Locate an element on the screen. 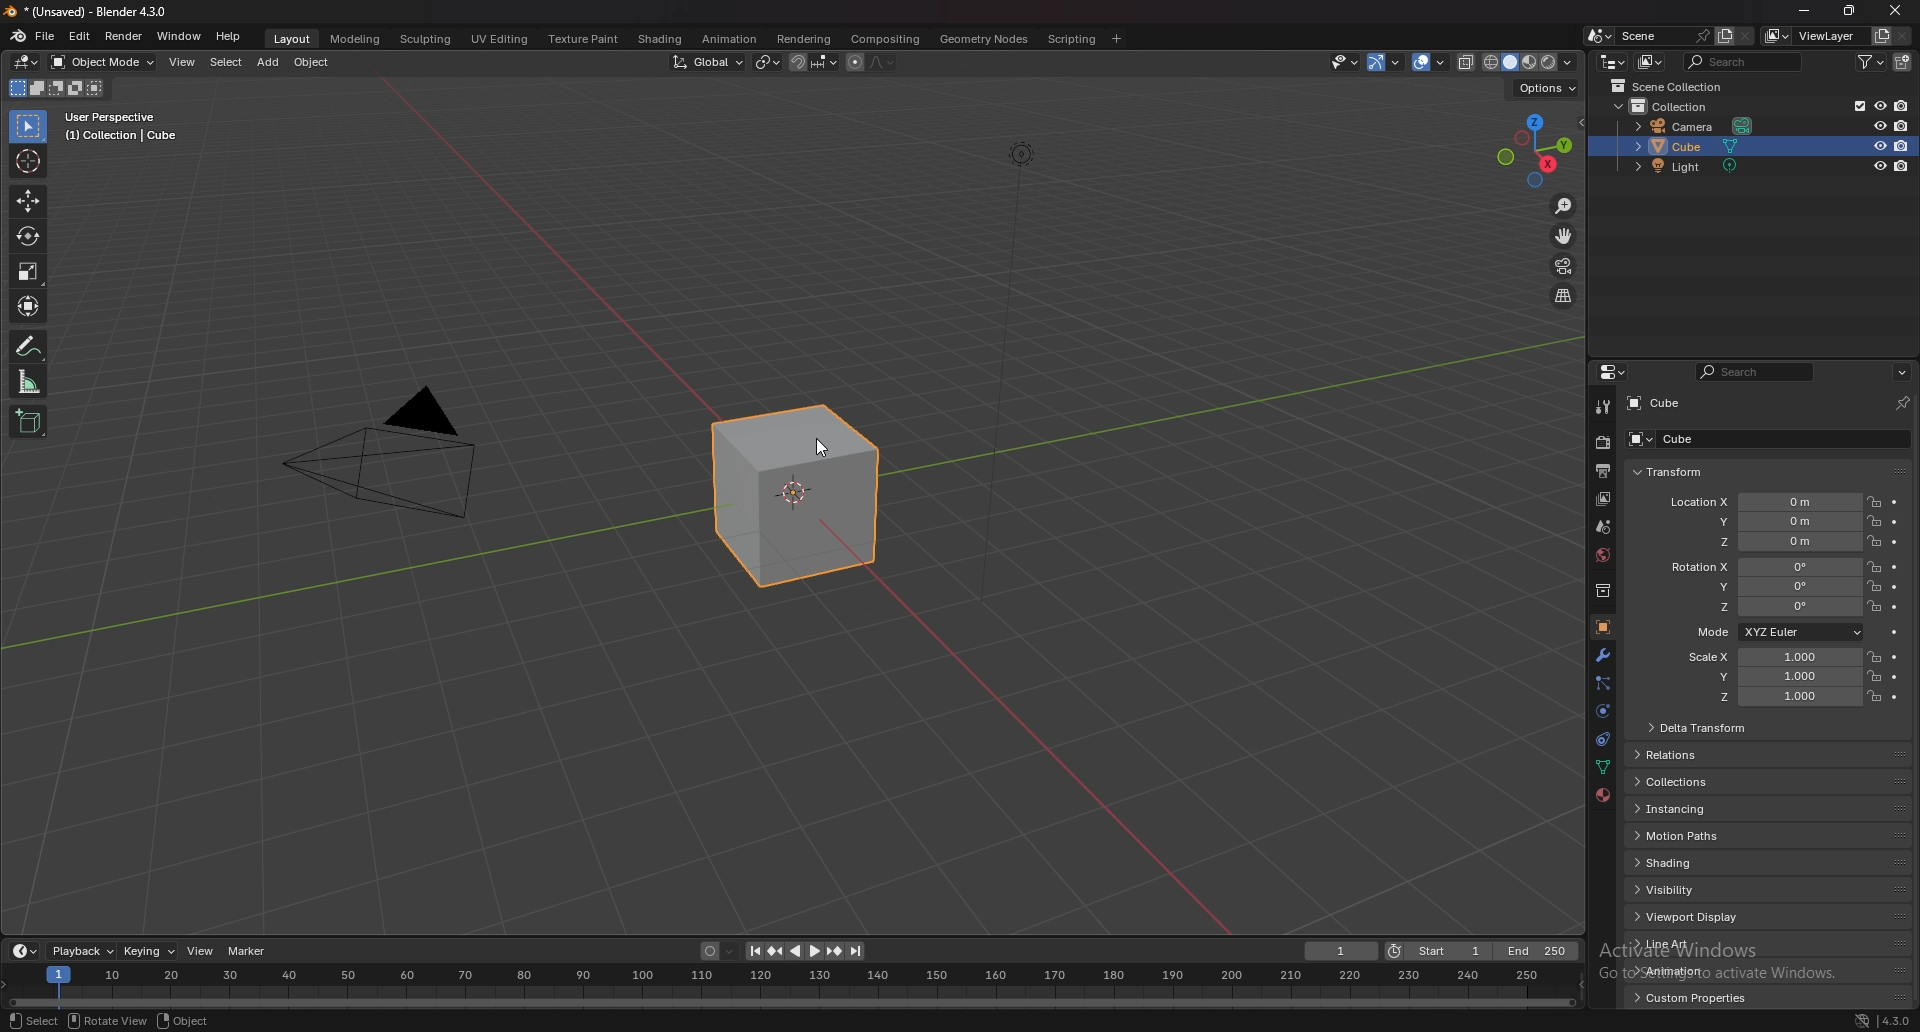 The height and width of the screenshot is (1032, 1920). relations is located at coordinates (1677, 755).